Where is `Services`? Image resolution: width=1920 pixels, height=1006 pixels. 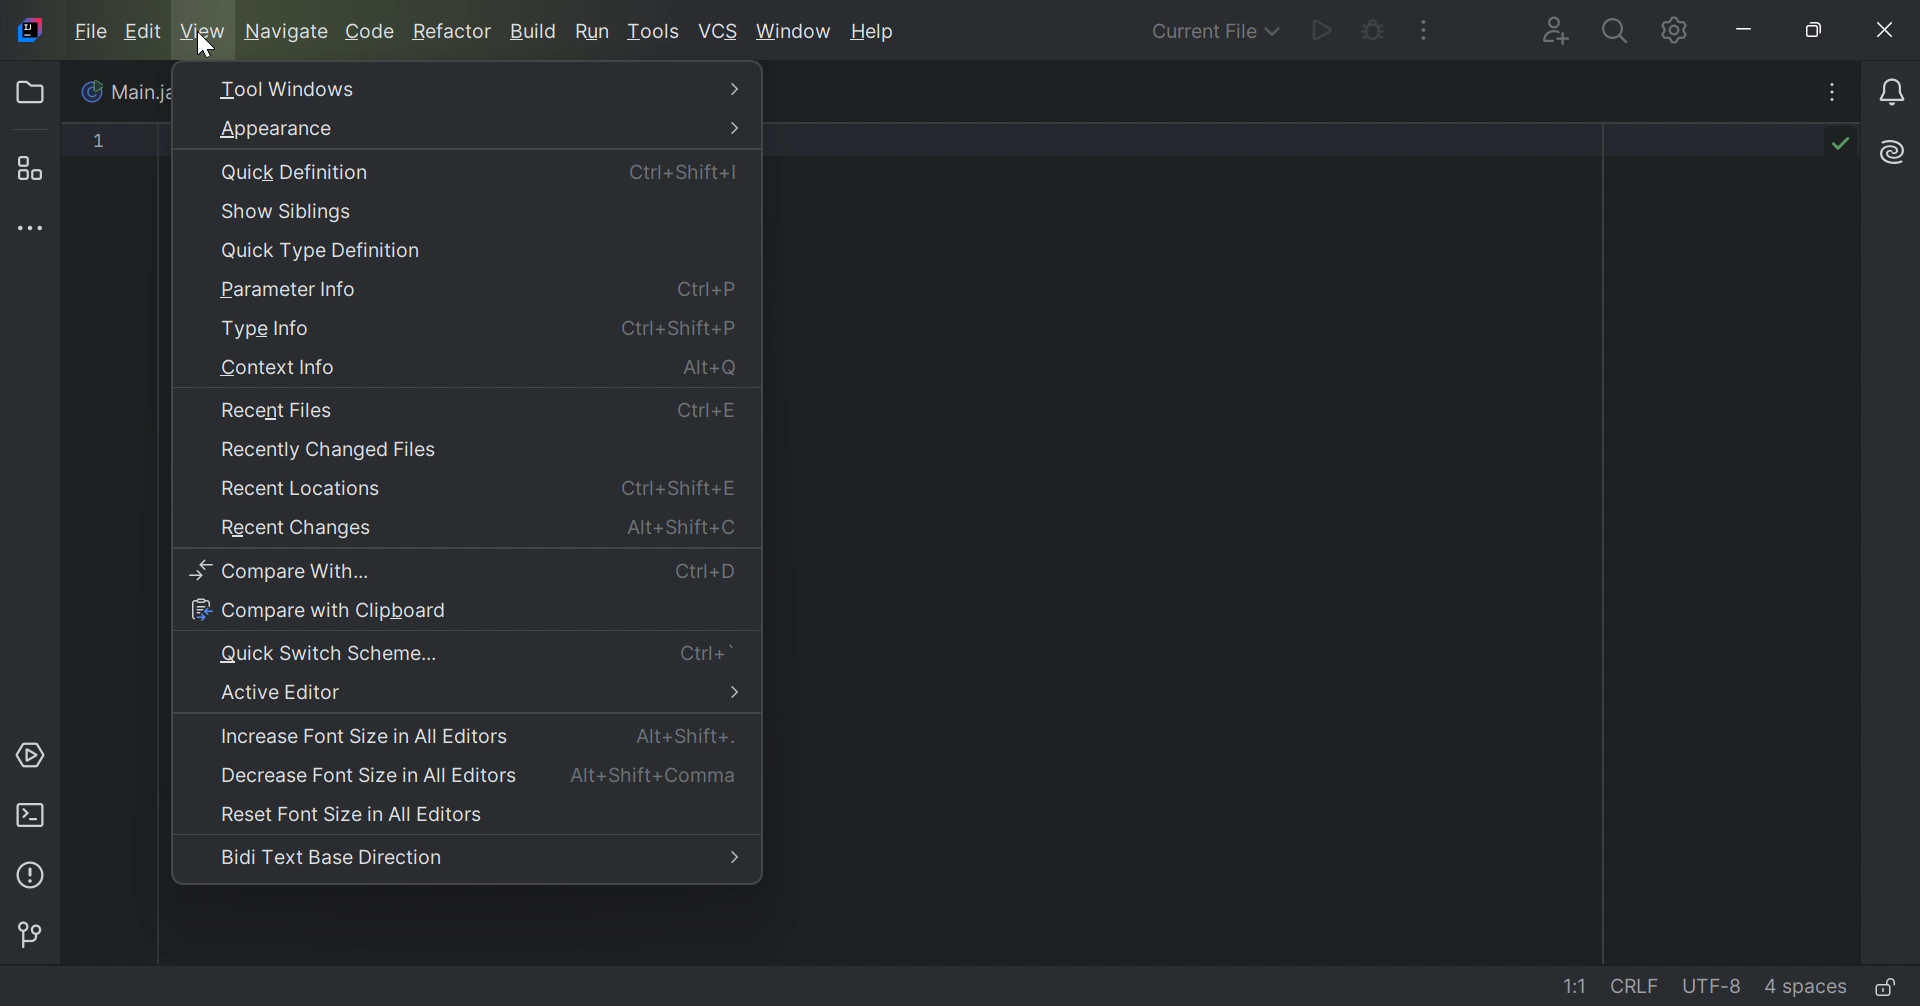
Services is located at coordinates (33, 755).